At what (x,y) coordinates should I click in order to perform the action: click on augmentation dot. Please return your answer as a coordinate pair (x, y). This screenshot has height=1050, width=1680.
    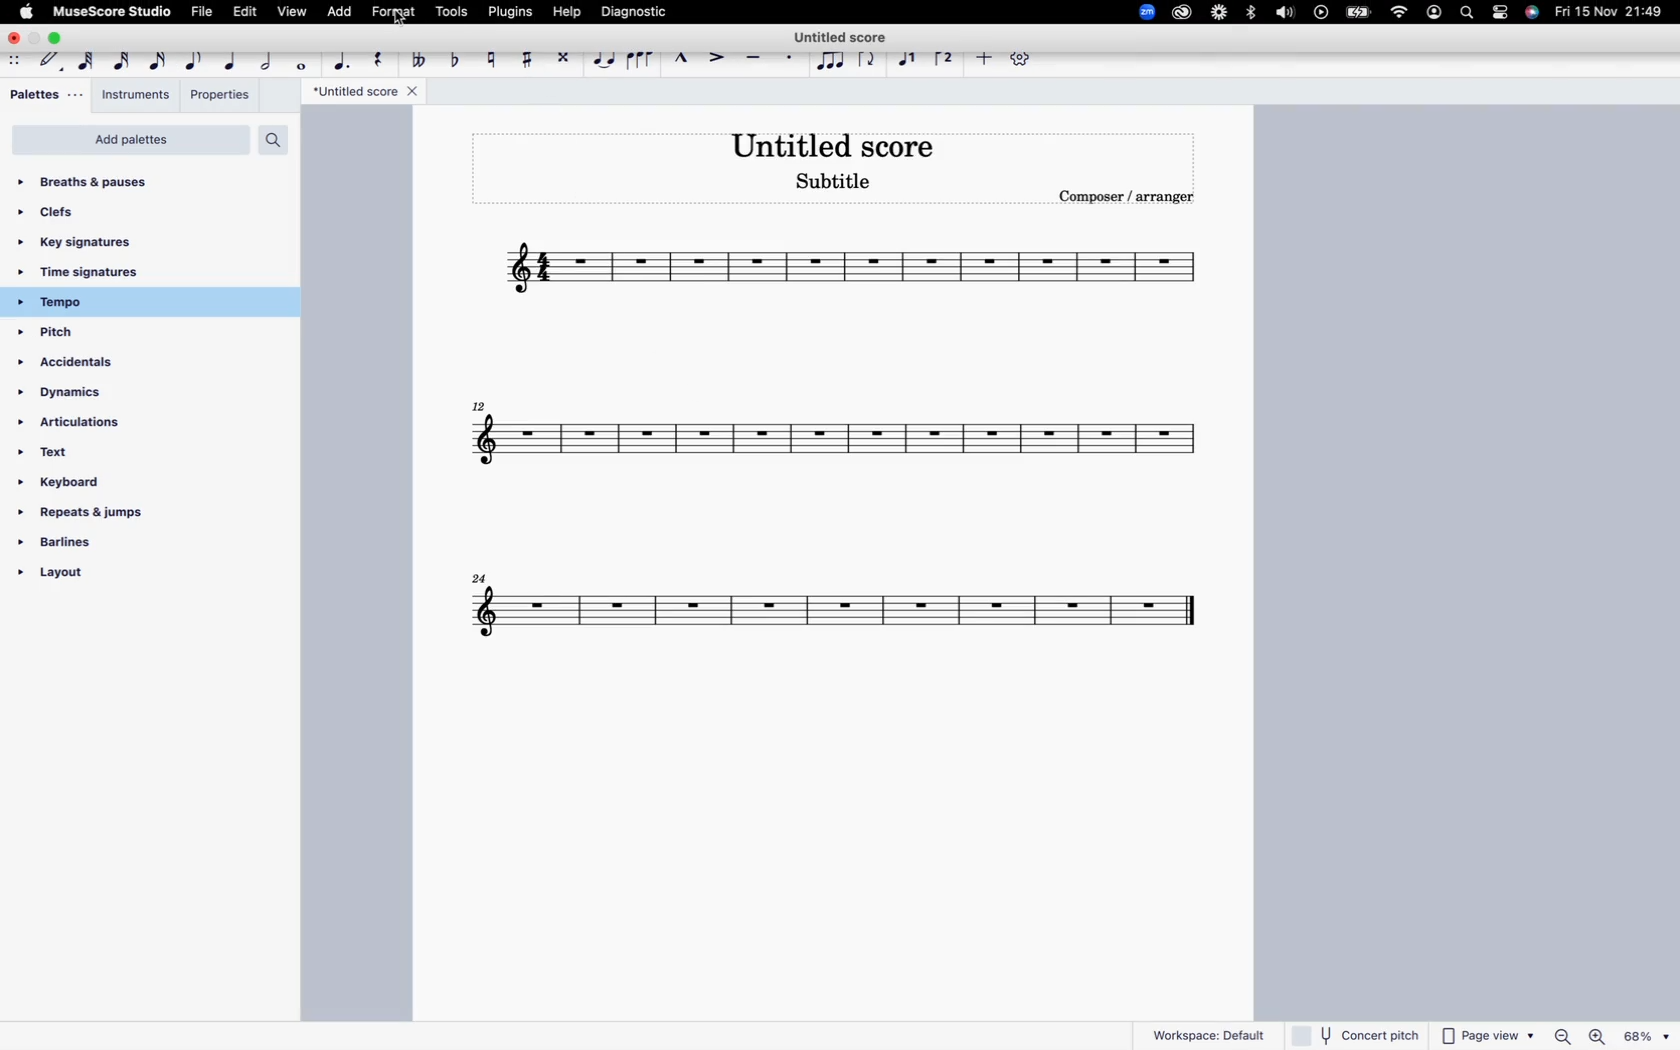
    Looking at the image, I should click on (345, 59).